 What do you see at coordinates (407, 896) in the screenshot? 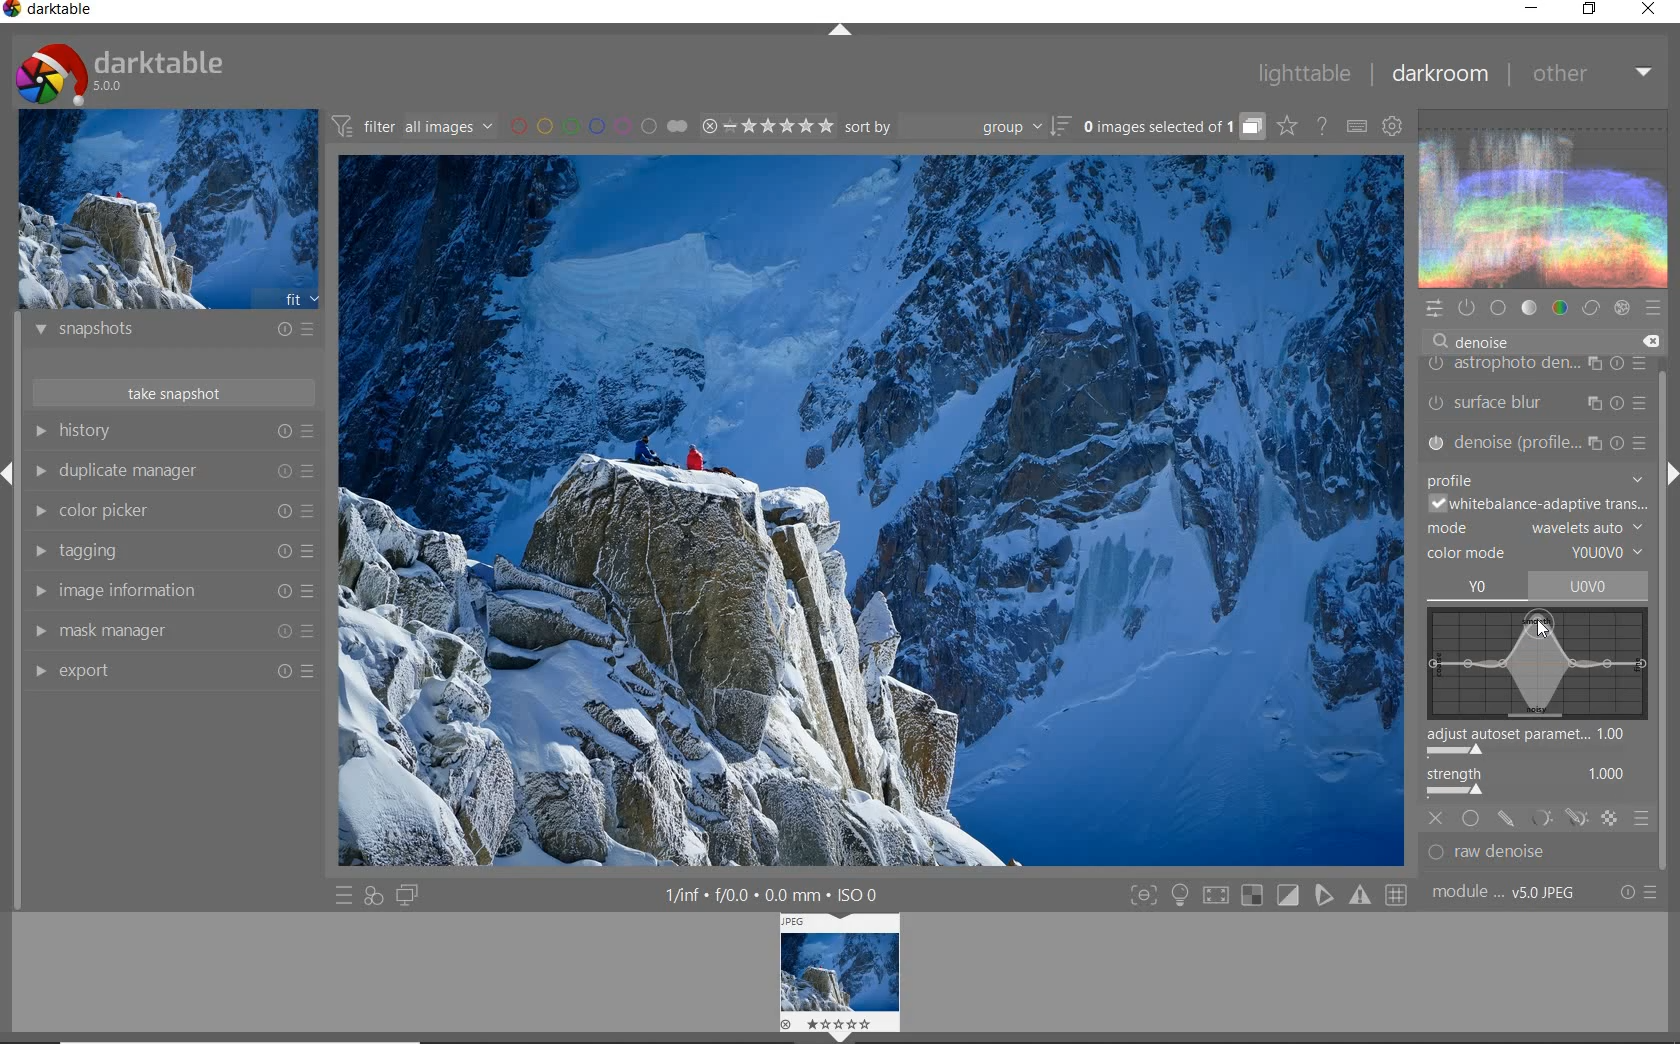
I see `display a second darkroom image window` at bounding box center [407, 896].